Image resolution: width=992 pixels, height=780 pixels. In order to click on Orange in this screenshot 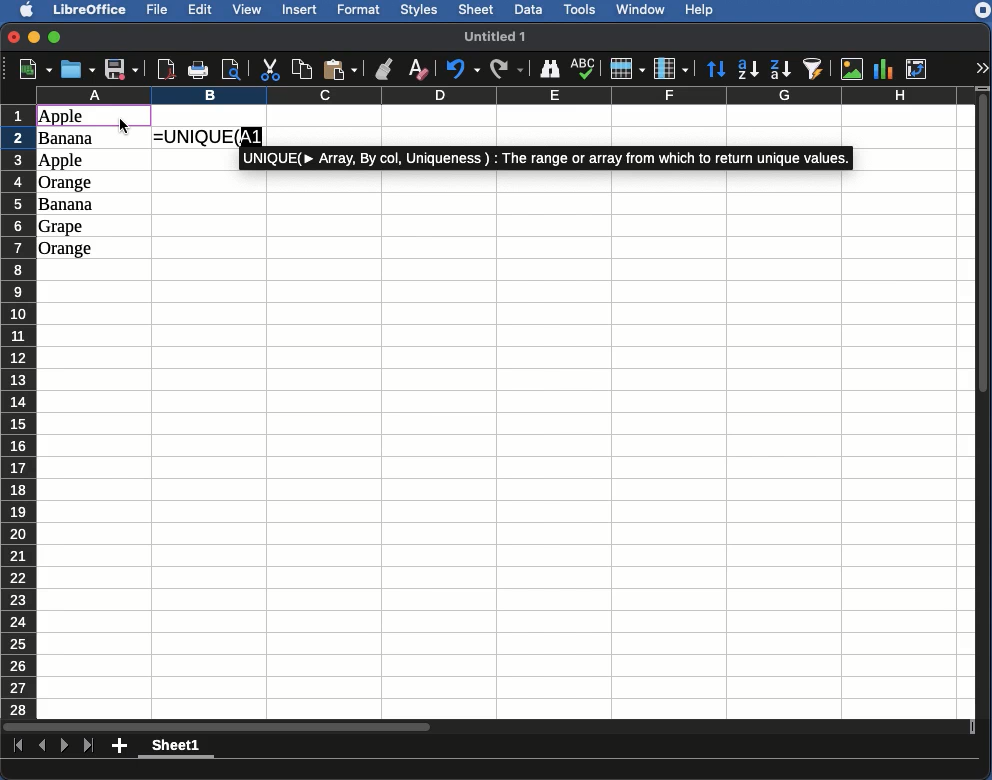, I will do `click(67, 183)`.